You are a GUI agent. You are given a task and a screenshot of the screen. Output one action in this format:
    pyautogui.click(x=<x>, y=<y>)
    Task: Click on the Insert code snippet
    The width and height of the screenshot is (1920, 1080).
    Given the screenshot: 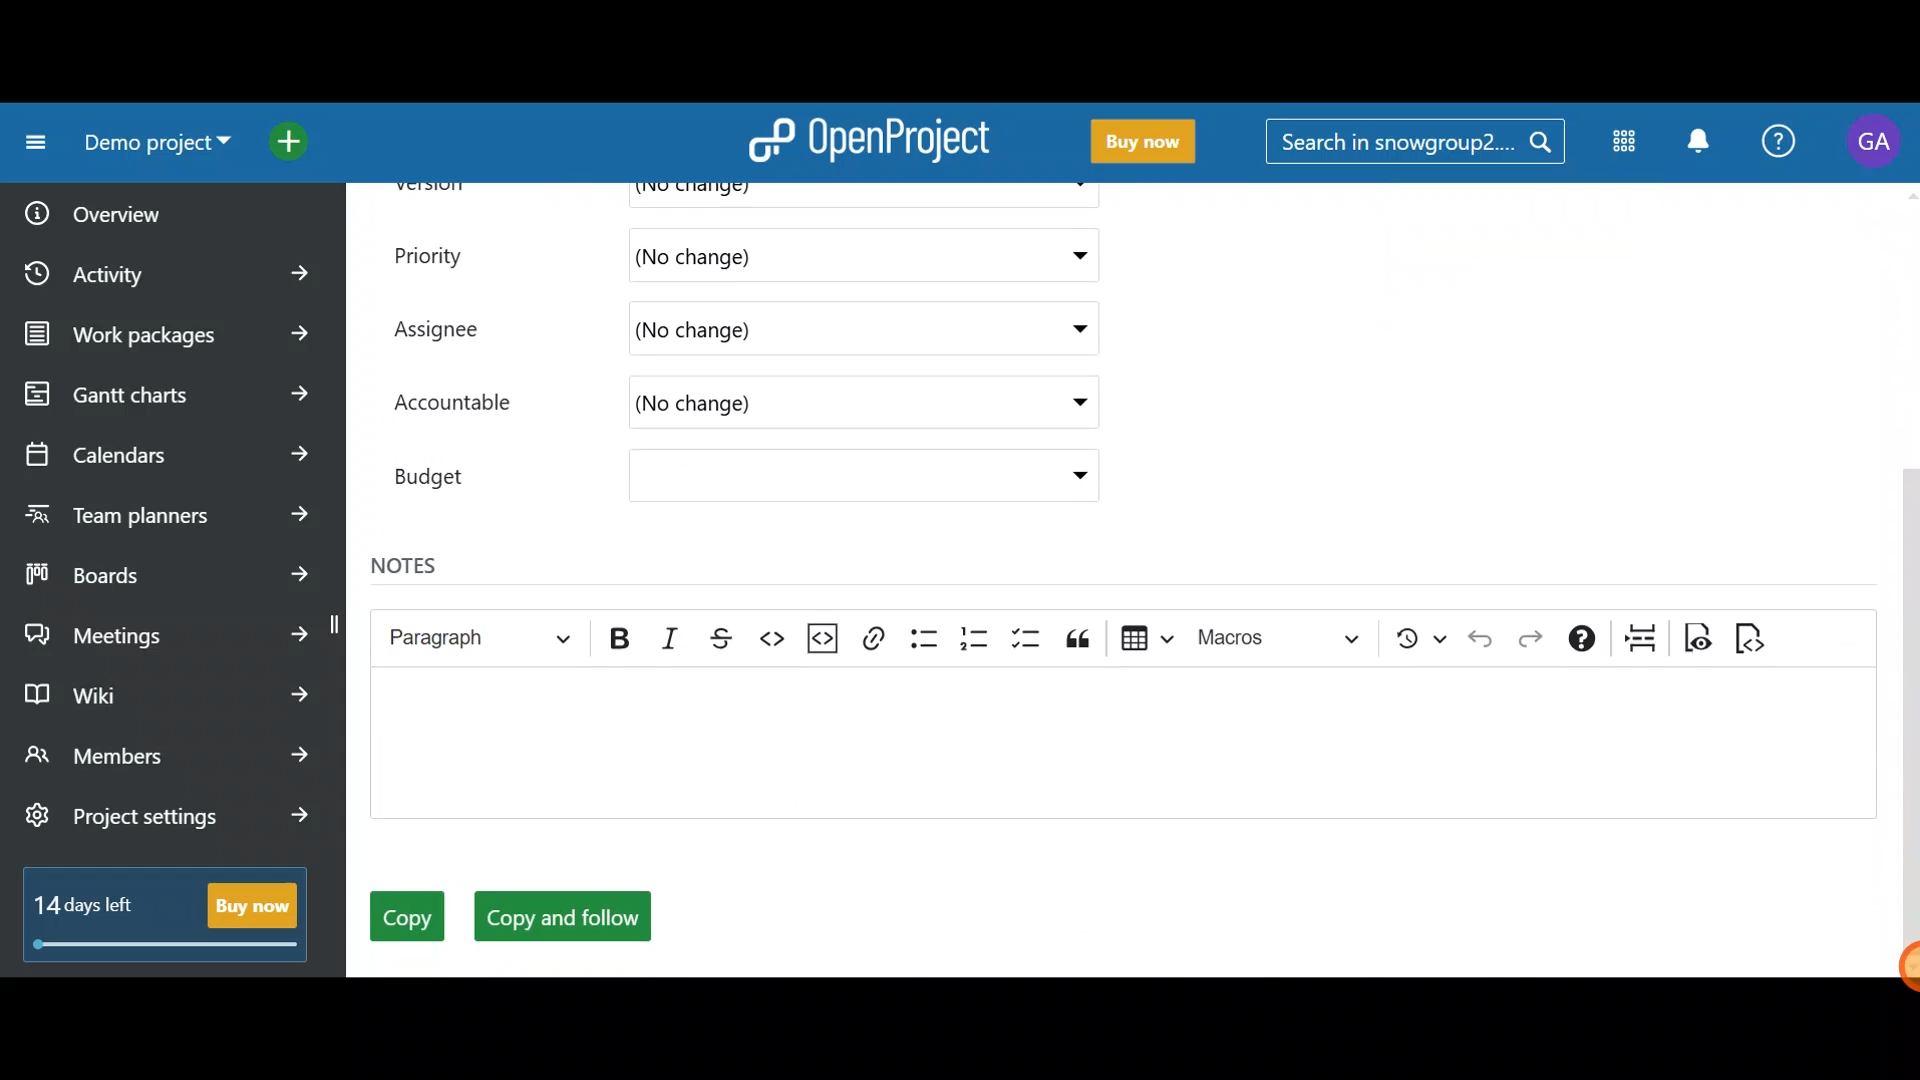 What is the action you would take?
    pyautogui.click(x=818, y=639)
    